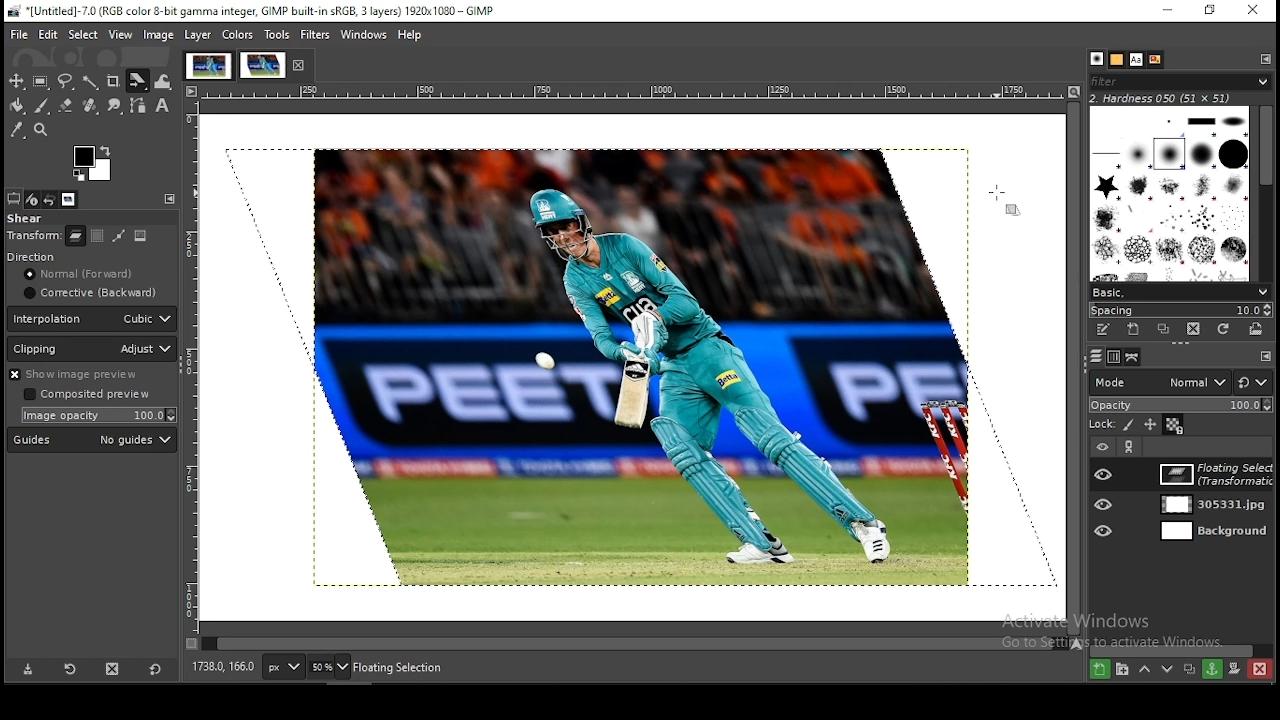  Describe the element at coordinates (1072, 368) in the screenshot. I see `scroll bar` at that location.